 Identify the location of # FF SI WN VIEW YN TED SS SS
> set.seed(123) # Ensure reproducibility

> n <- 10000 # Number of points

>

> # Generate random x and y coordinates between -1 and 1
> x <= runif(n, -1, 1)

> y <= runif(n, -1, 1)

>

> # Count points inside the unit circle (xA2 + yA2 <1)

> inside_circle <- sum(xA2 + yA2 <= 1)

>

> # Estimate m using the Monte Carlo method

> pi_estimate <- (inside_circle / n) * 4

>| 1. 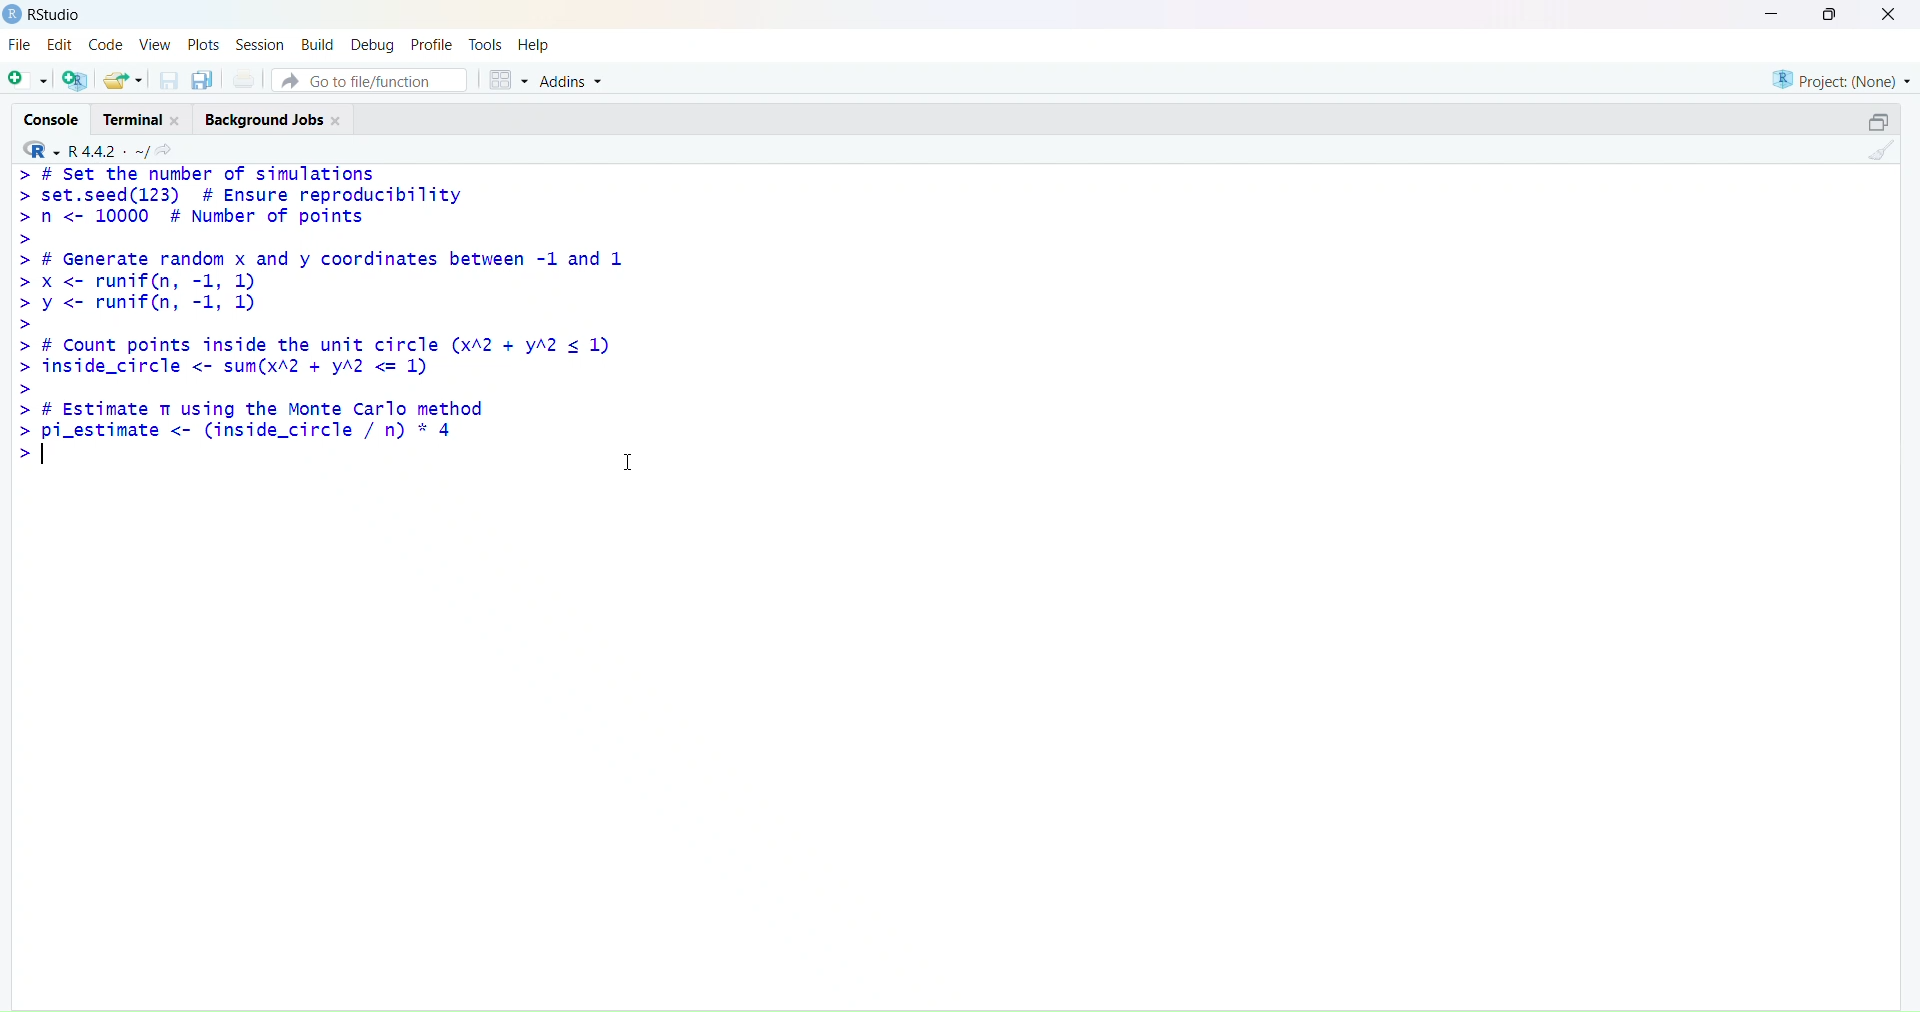
(331, 332).